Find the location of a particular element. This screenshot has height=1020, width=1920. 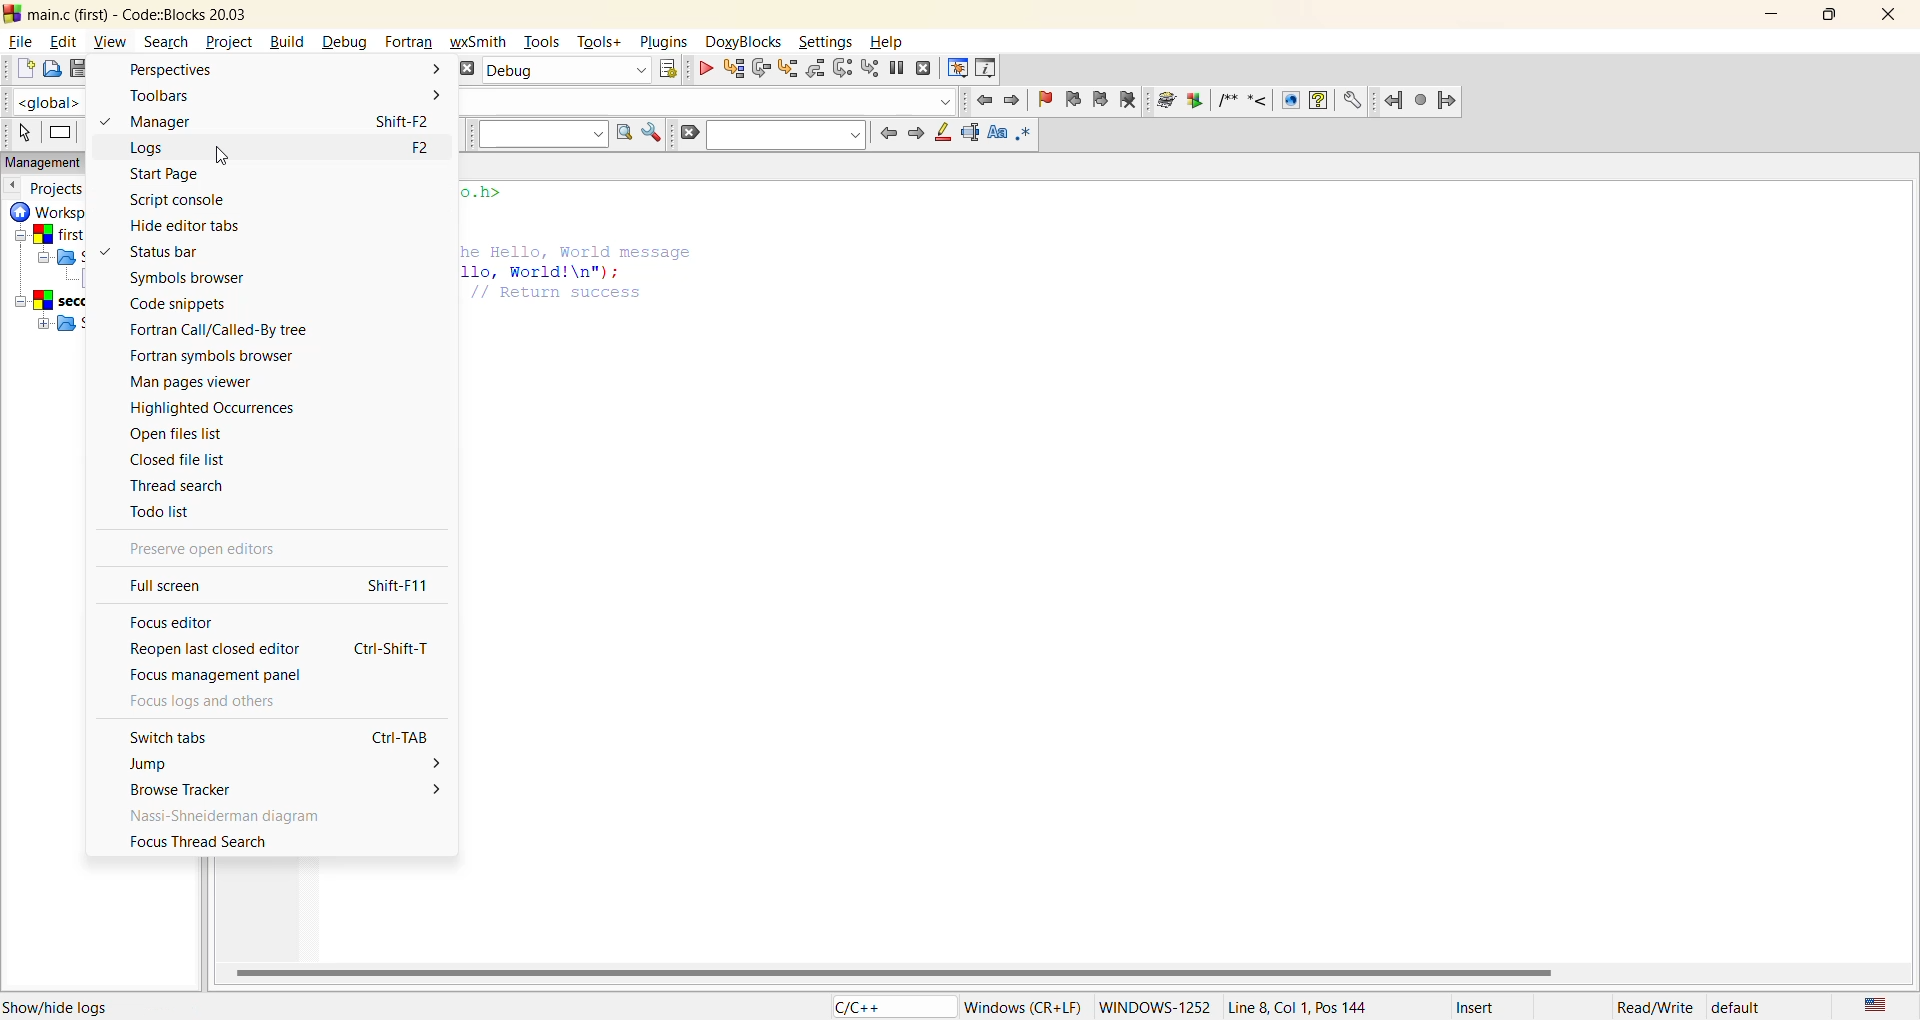

minimize is located at coordinates (1774, 15).